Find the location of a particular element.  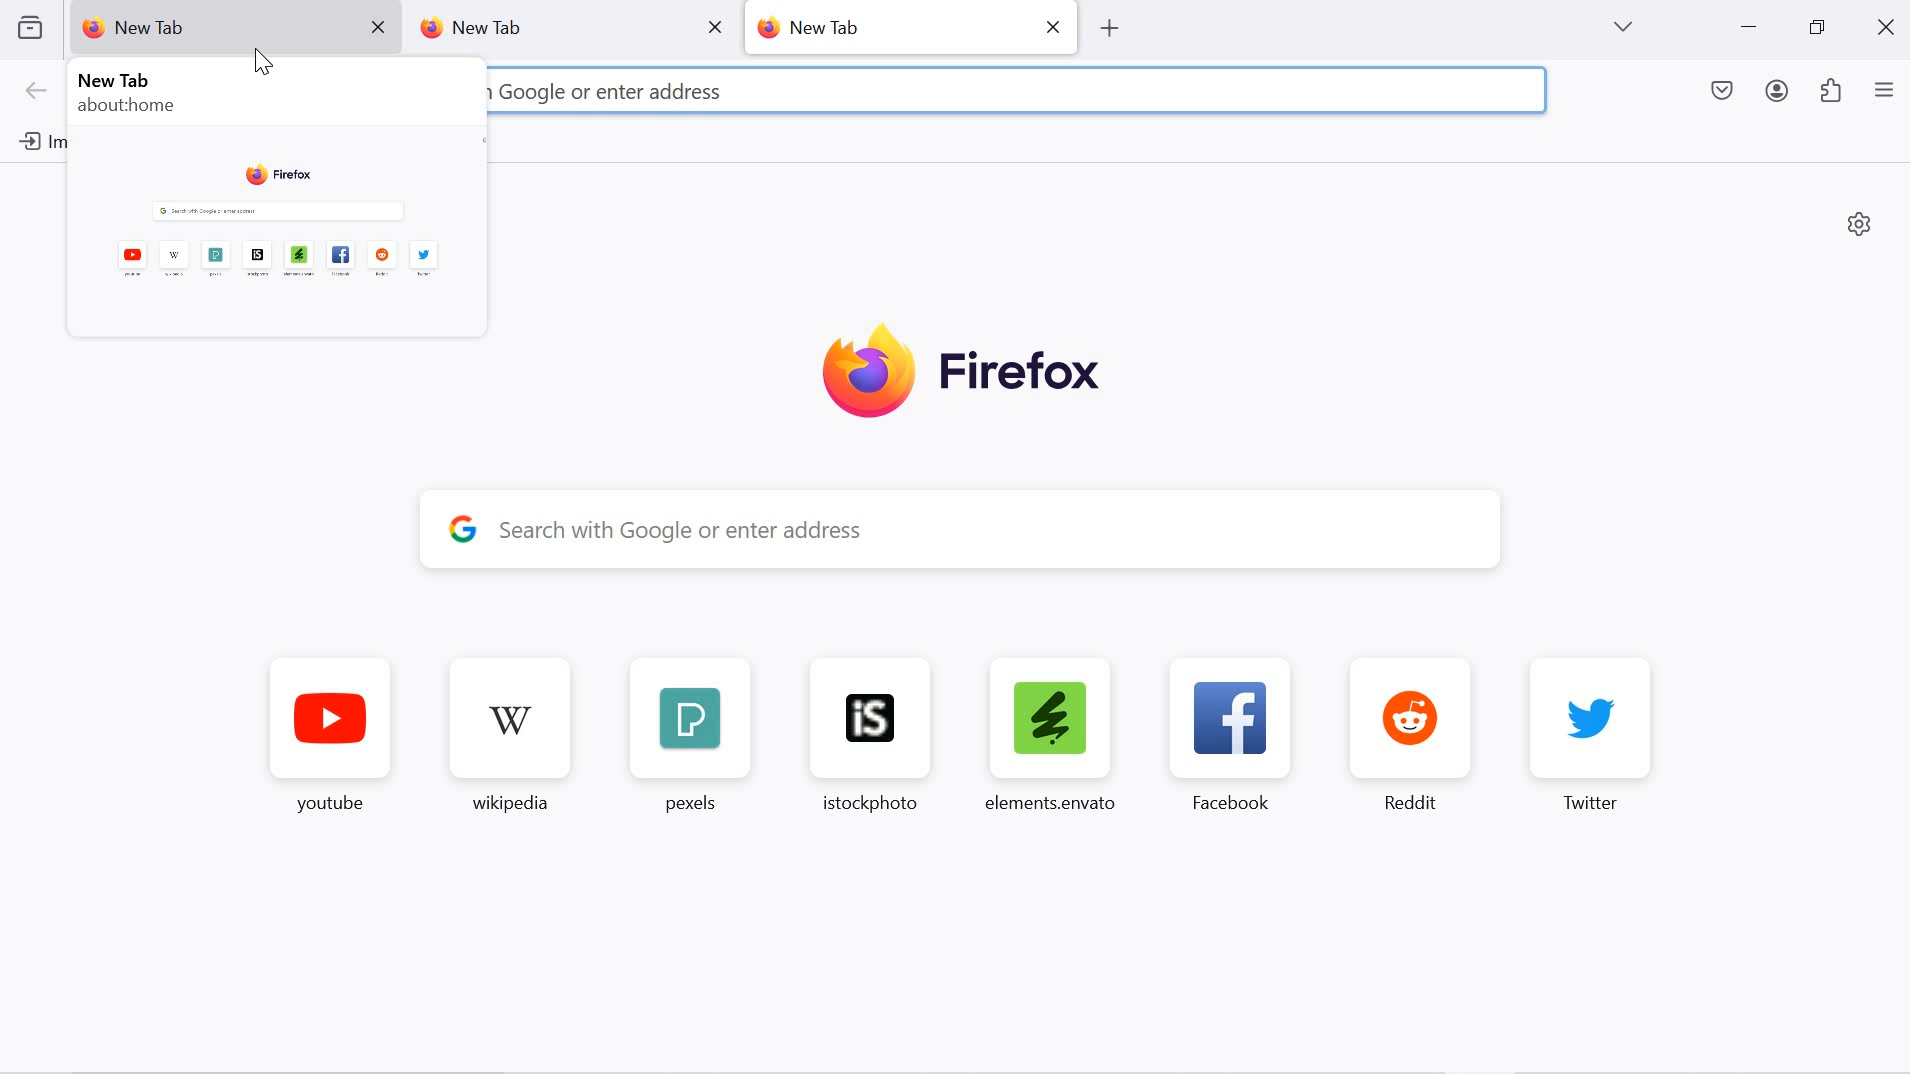

minimize is located at coordinates (1749, 29).